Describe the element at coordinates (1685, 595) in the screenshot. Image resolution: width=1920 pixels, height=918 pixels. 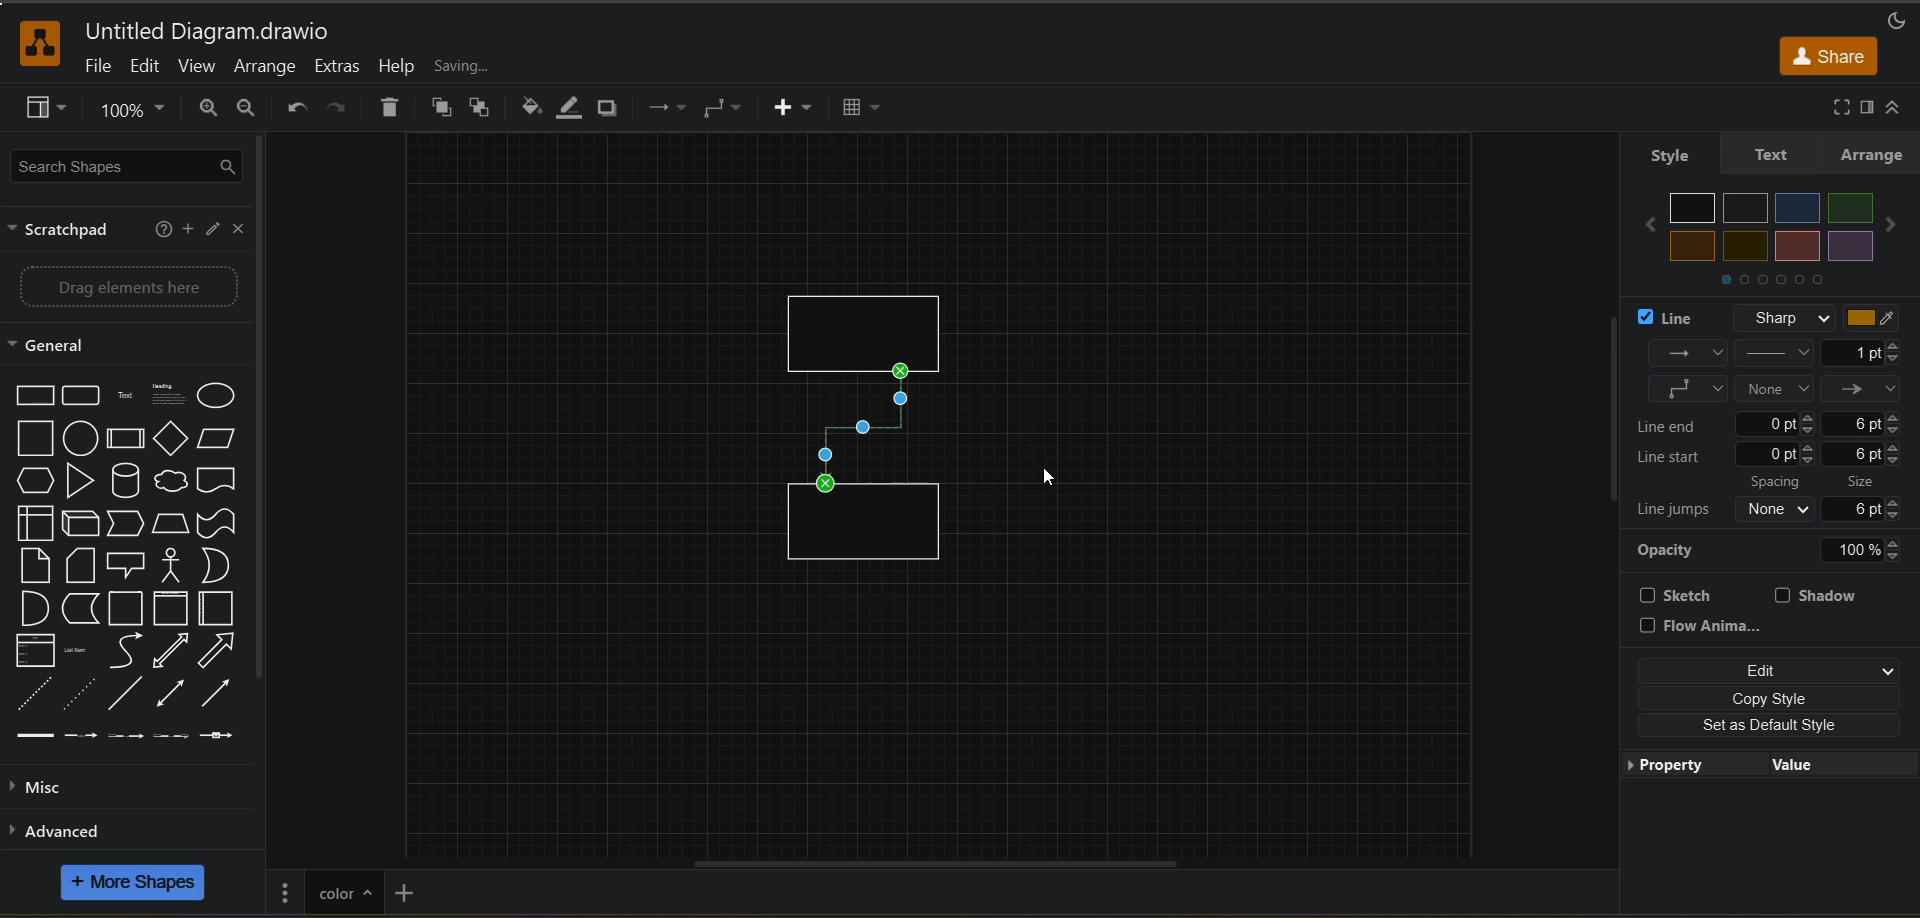
I see `sketch` at that location.